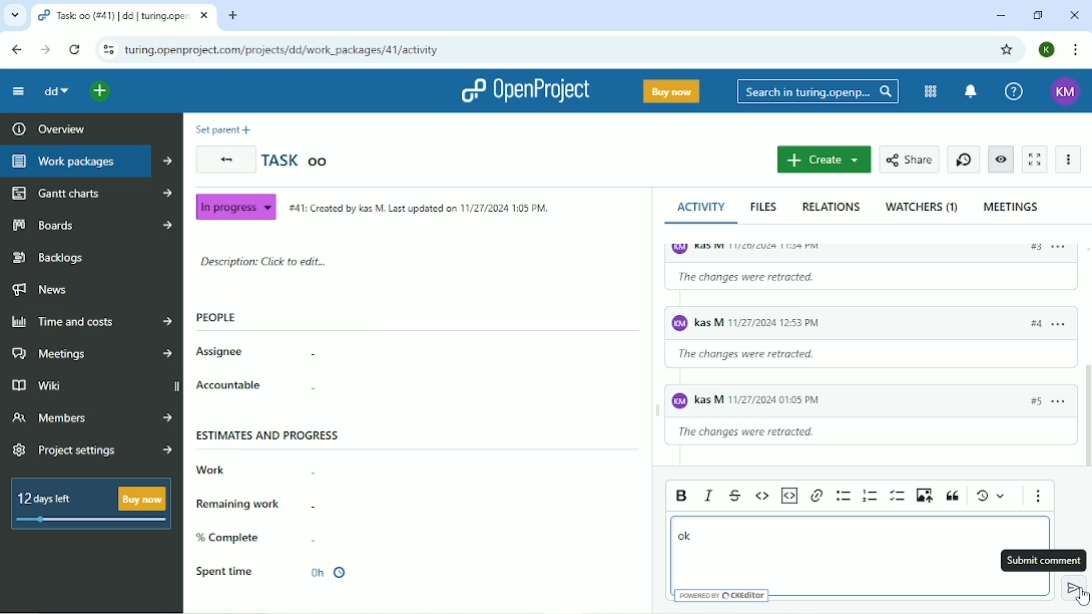 The image size is (1092, 614). What do you see at coordinates (1056, 404) in the screenshot?
I see `options` at bounding box center [1056, 404].